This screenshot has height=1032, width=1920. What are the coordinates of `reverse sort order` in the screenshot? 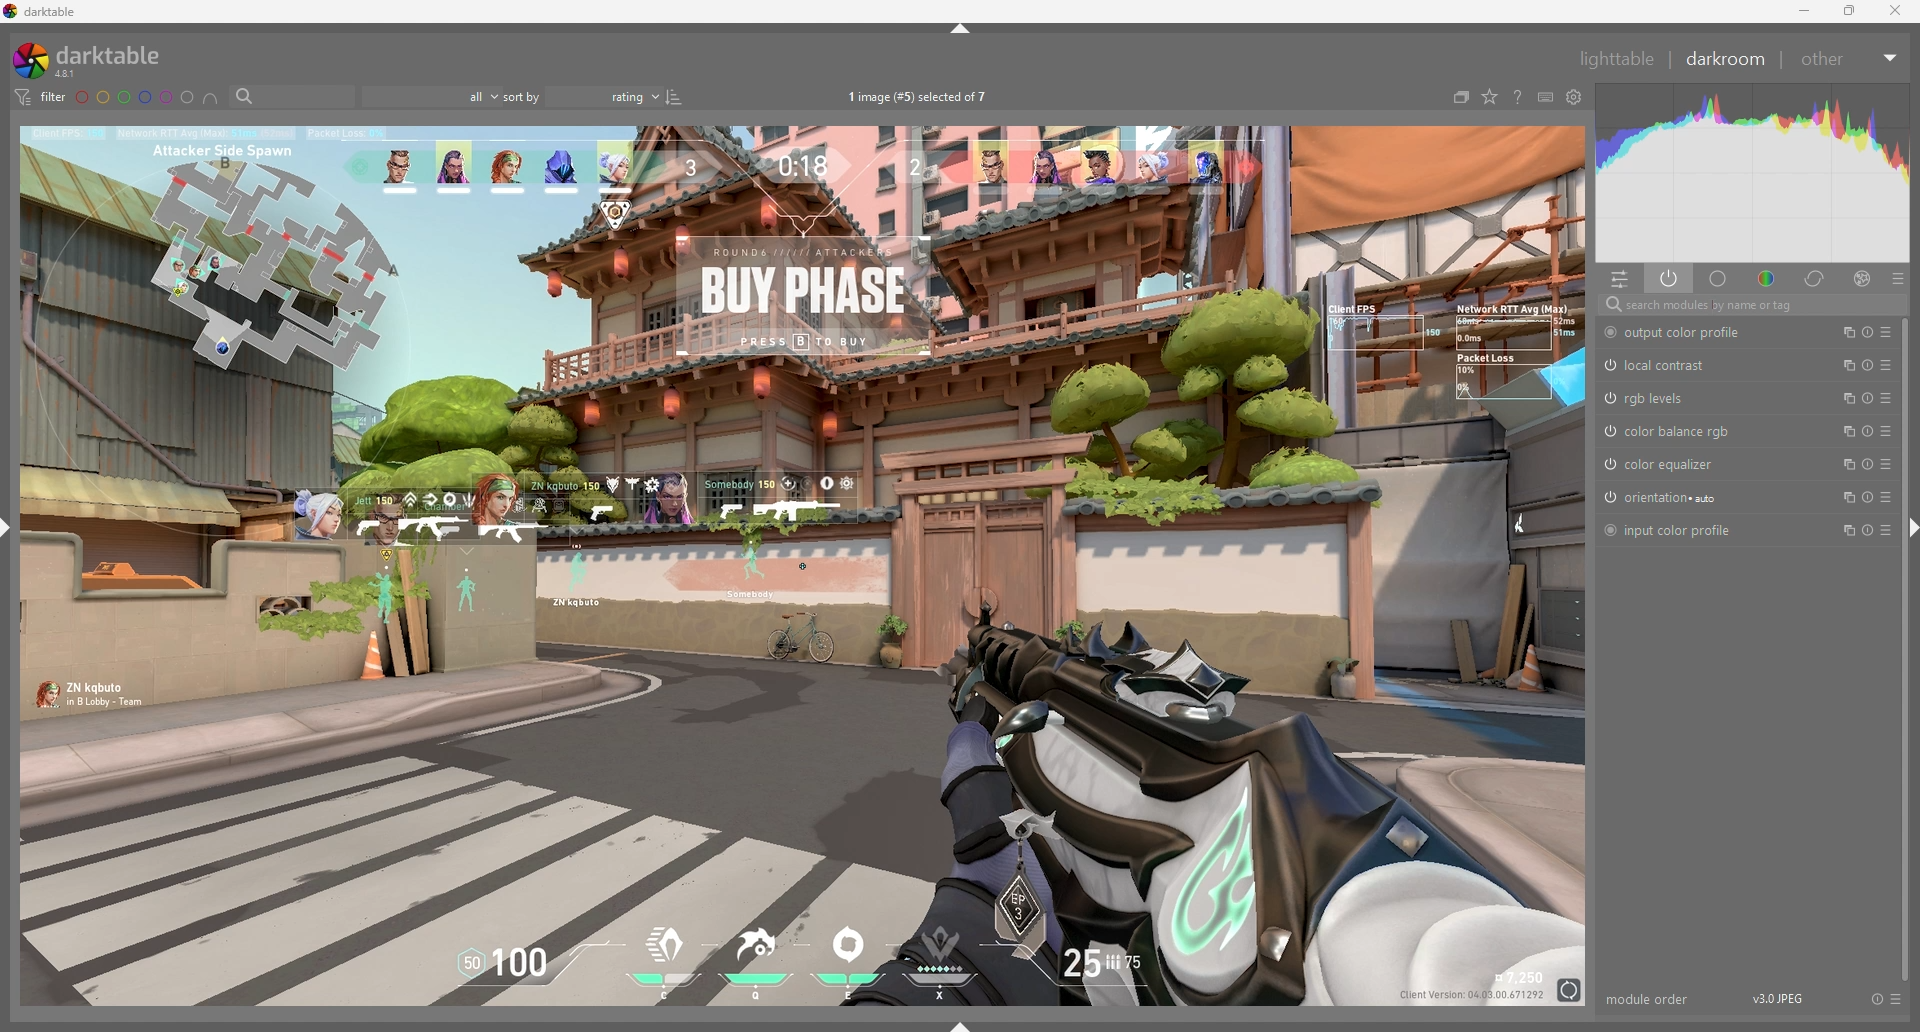 It's located at (676, 98).